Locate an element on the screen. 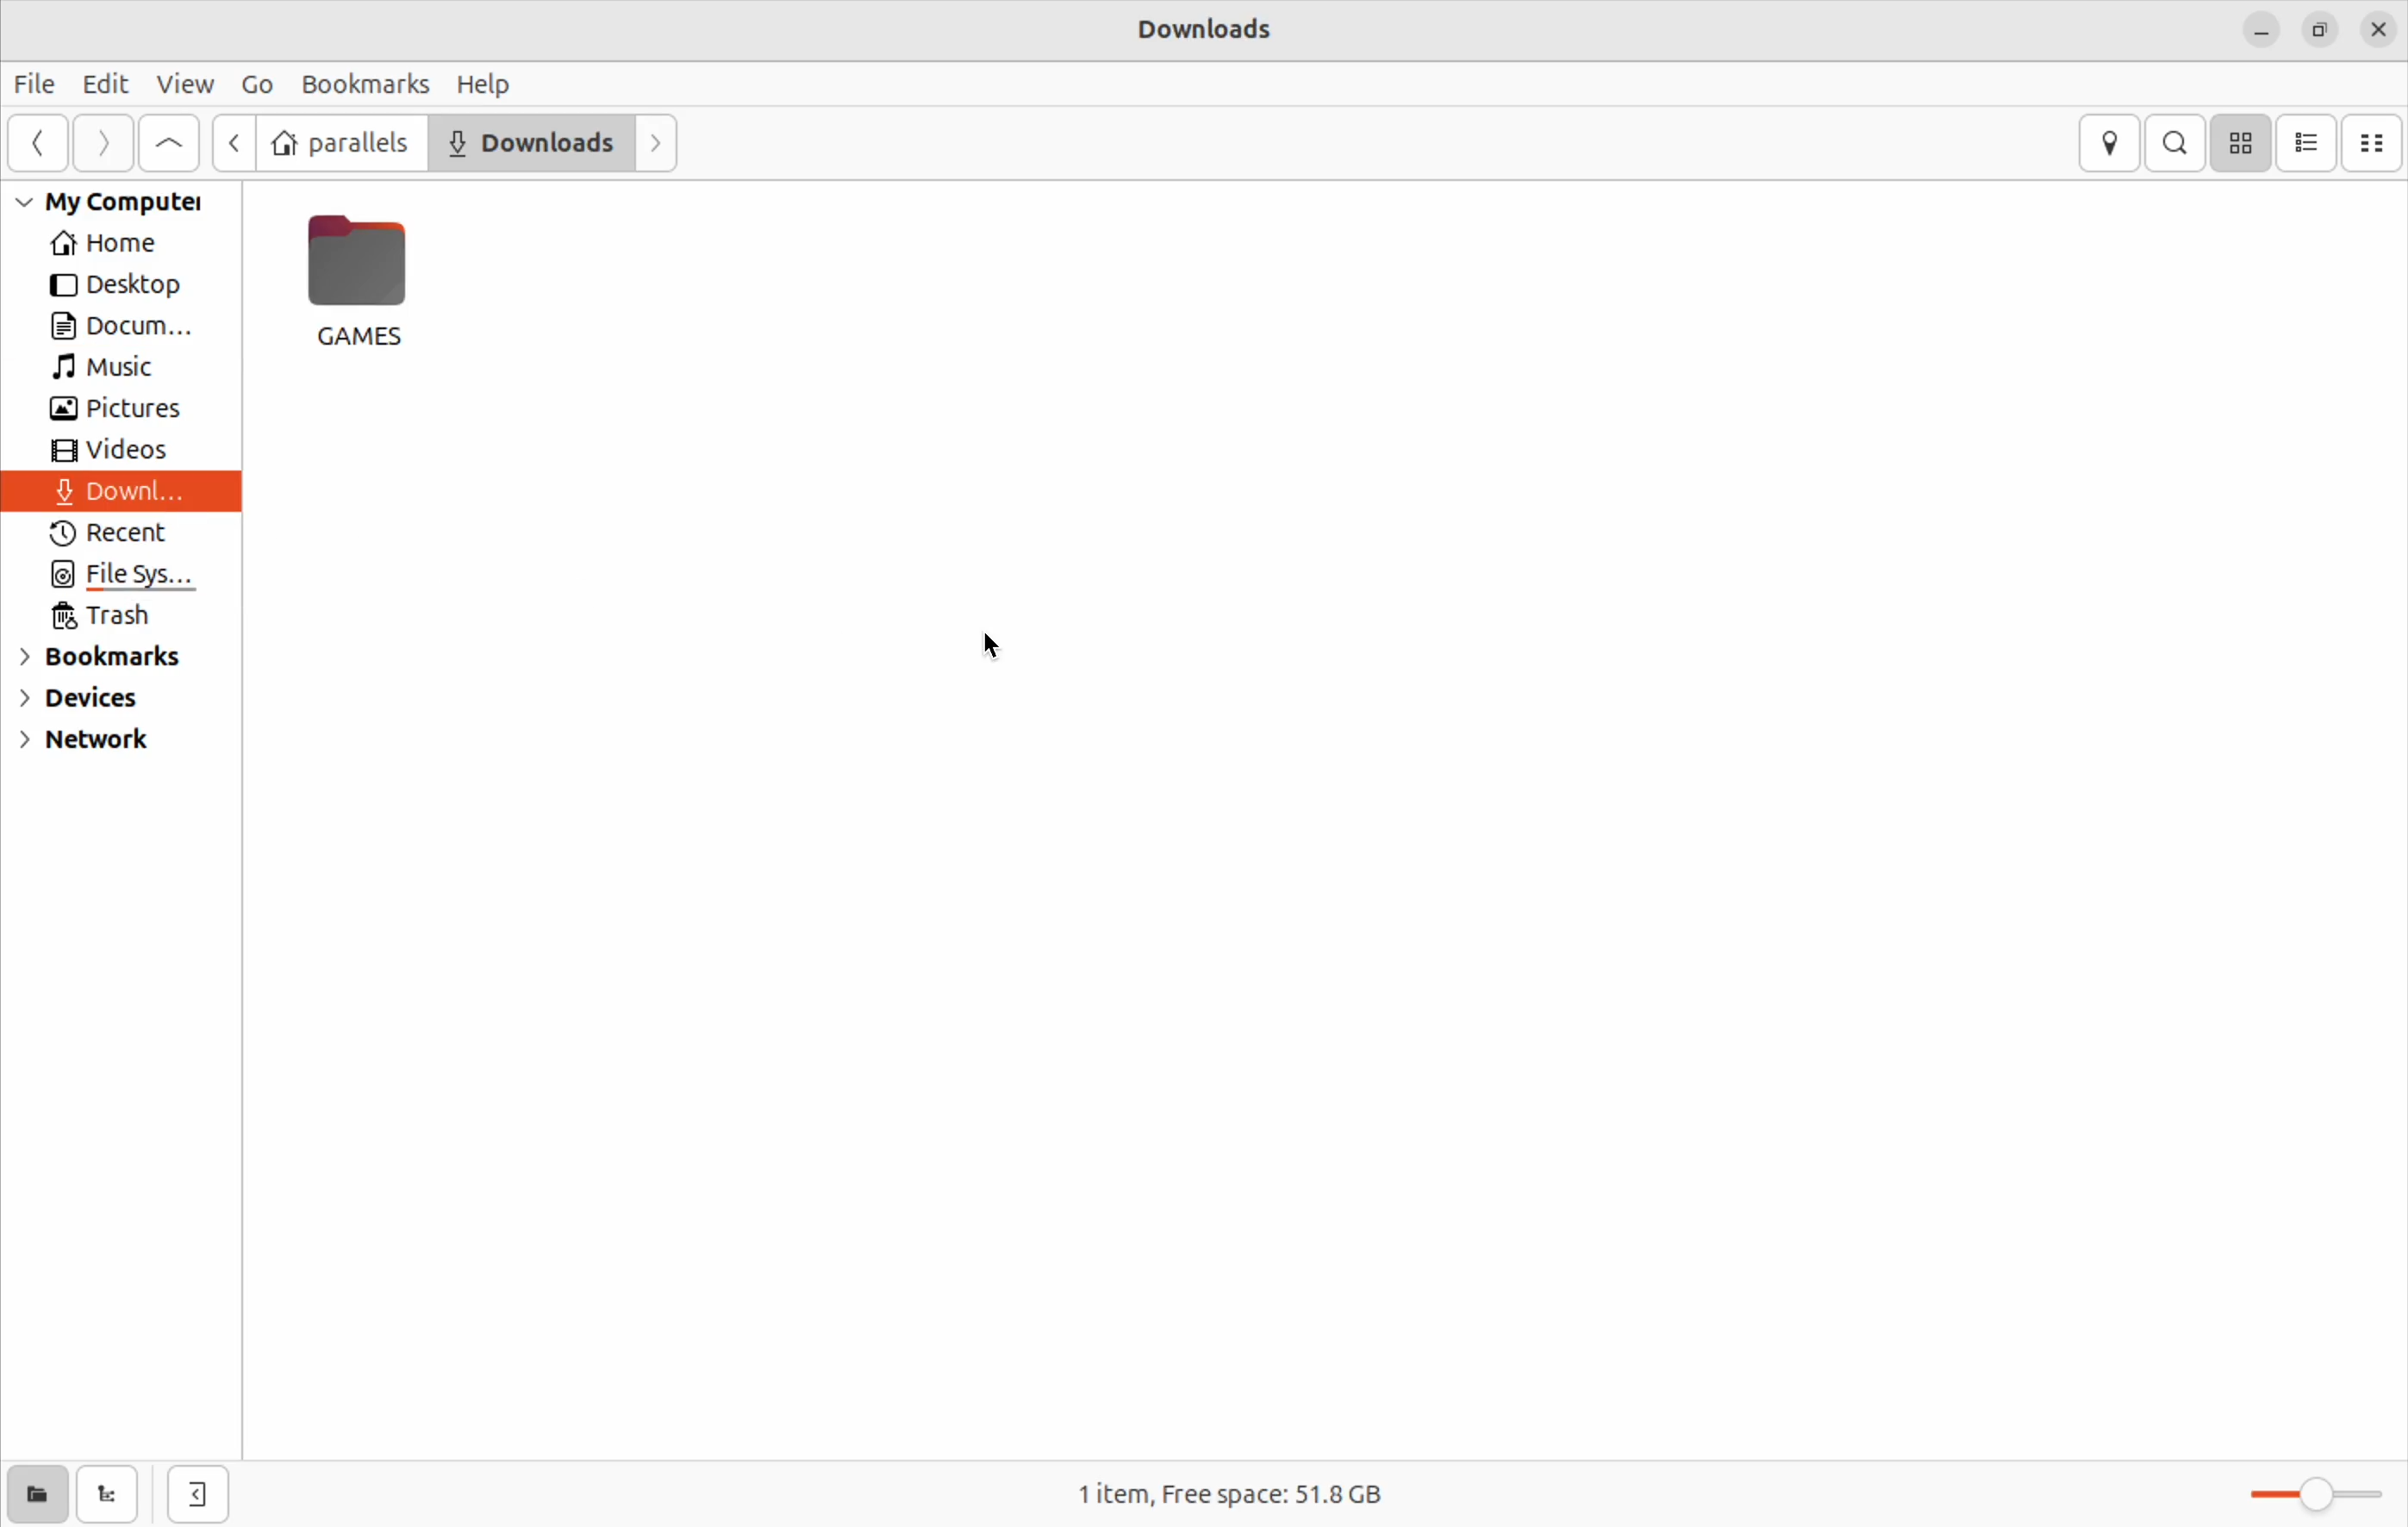  recent is located at coordinates (113, 537).